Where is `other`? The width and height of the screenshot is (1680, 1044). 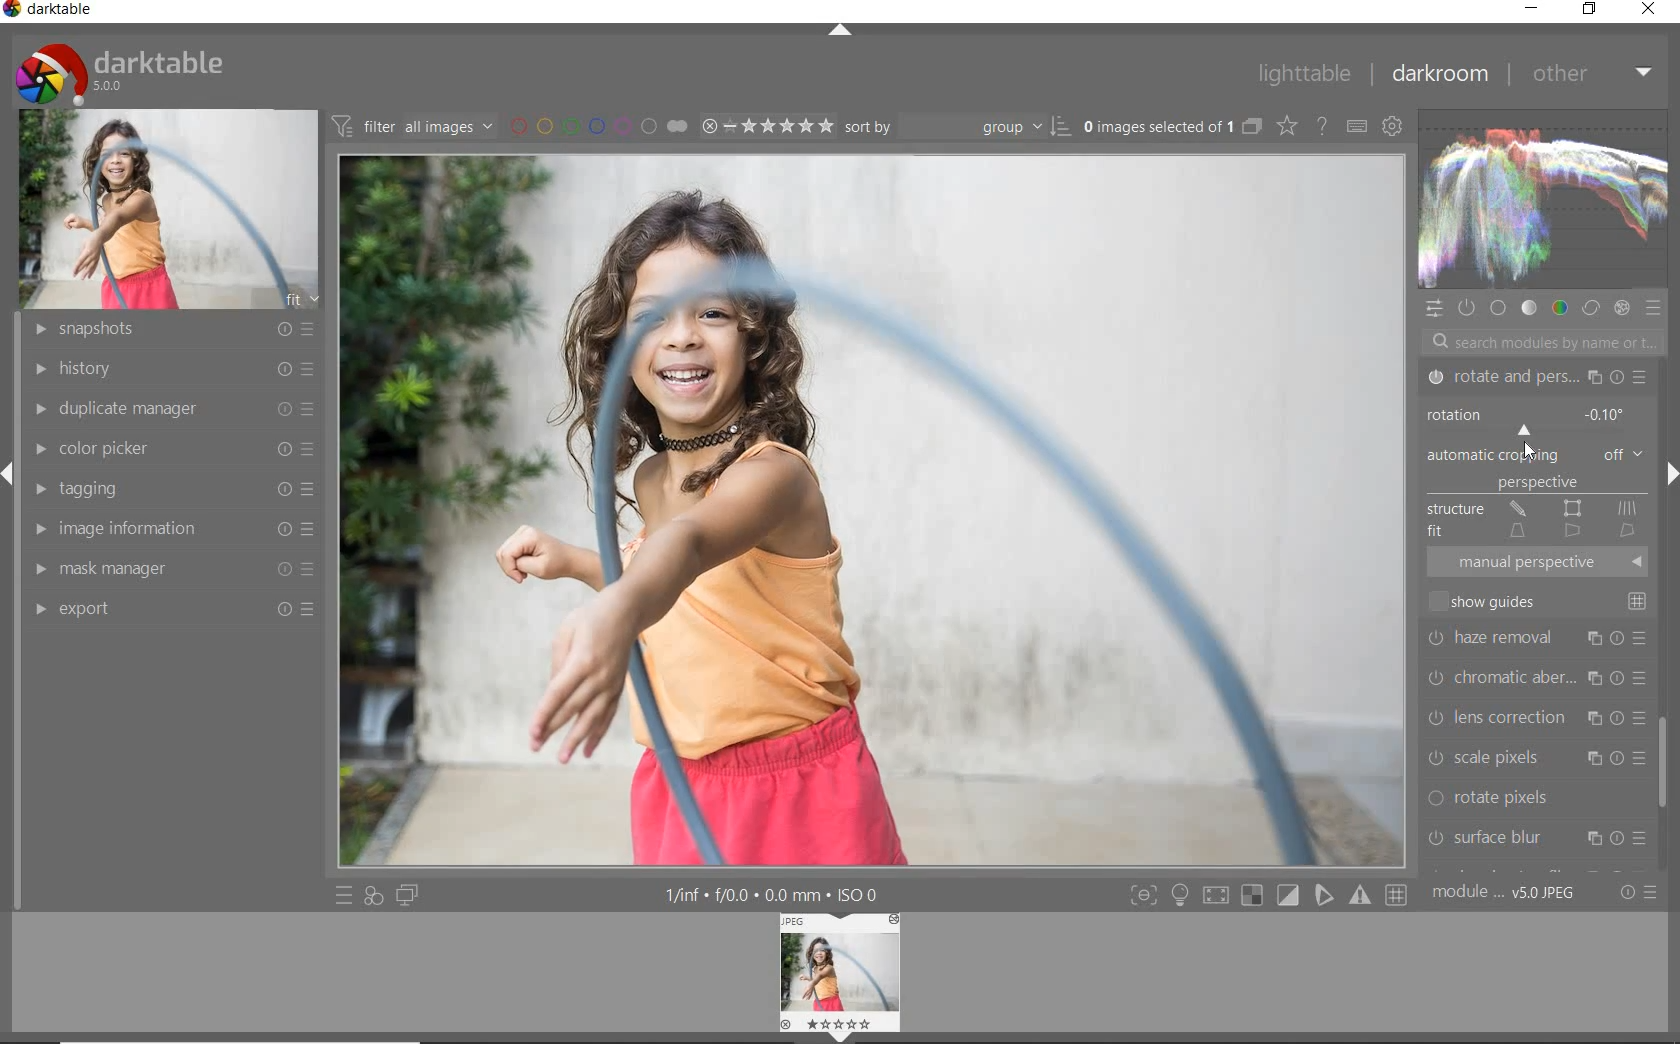
other is located at coordinates (1589, 73).